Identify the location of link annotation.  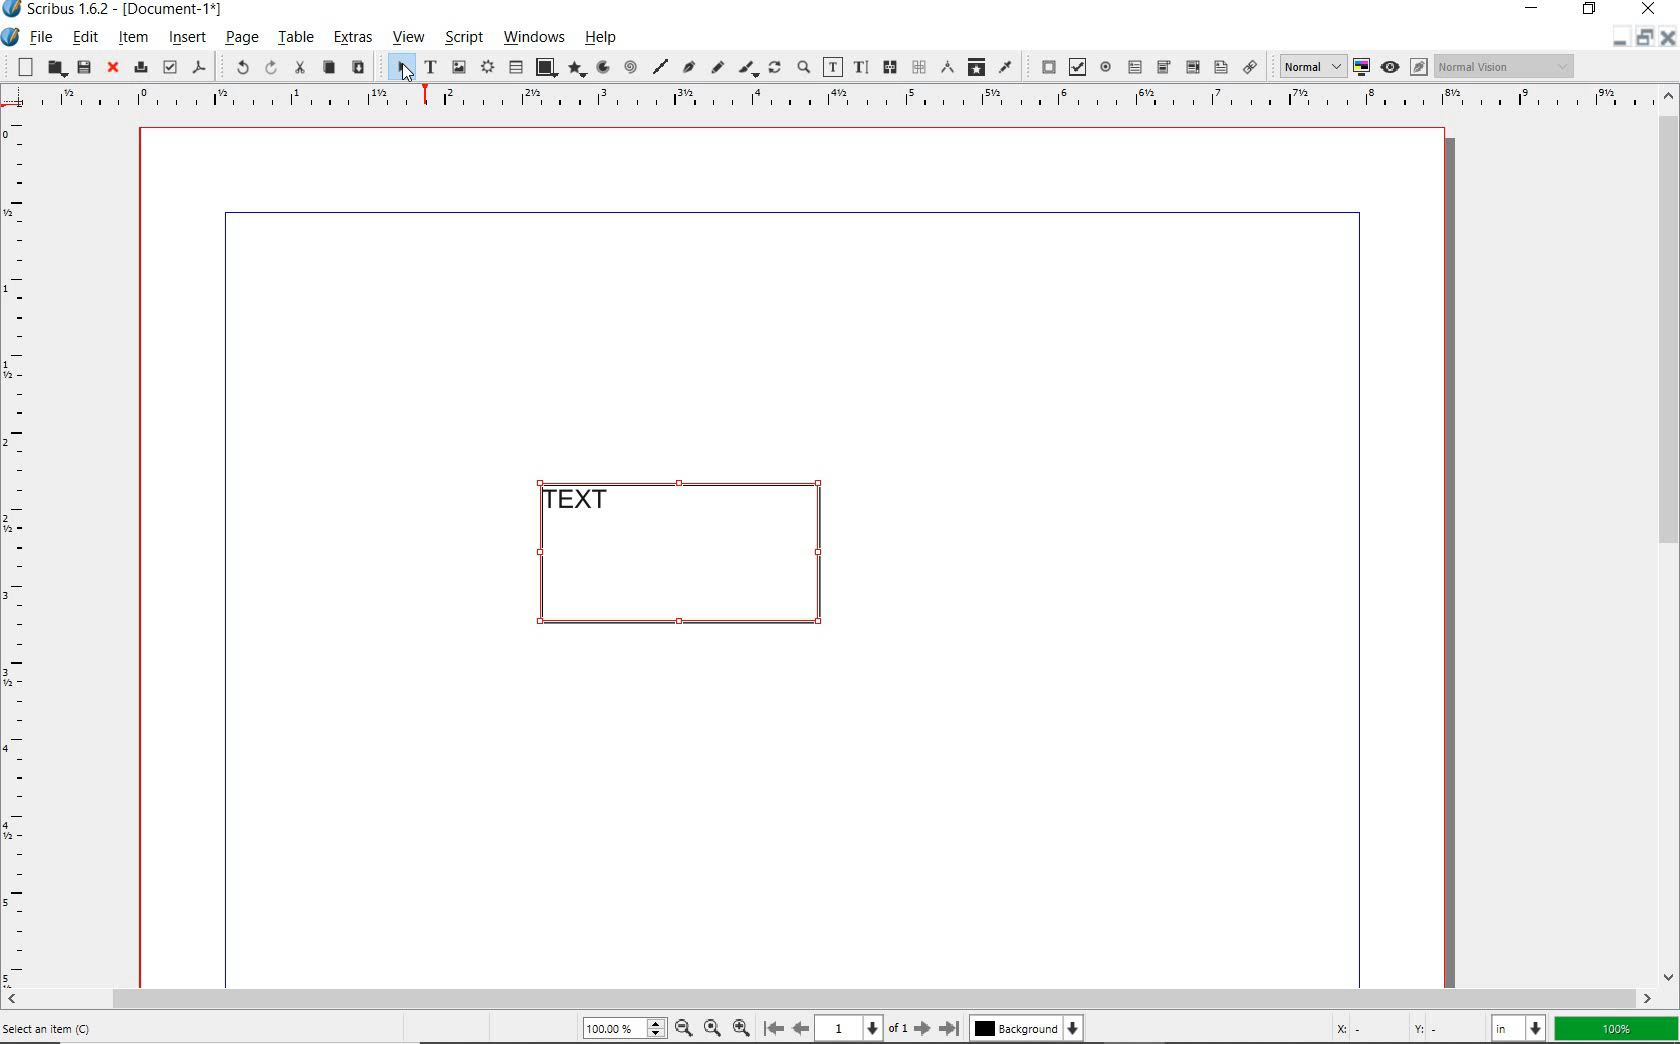
(1252, 68).